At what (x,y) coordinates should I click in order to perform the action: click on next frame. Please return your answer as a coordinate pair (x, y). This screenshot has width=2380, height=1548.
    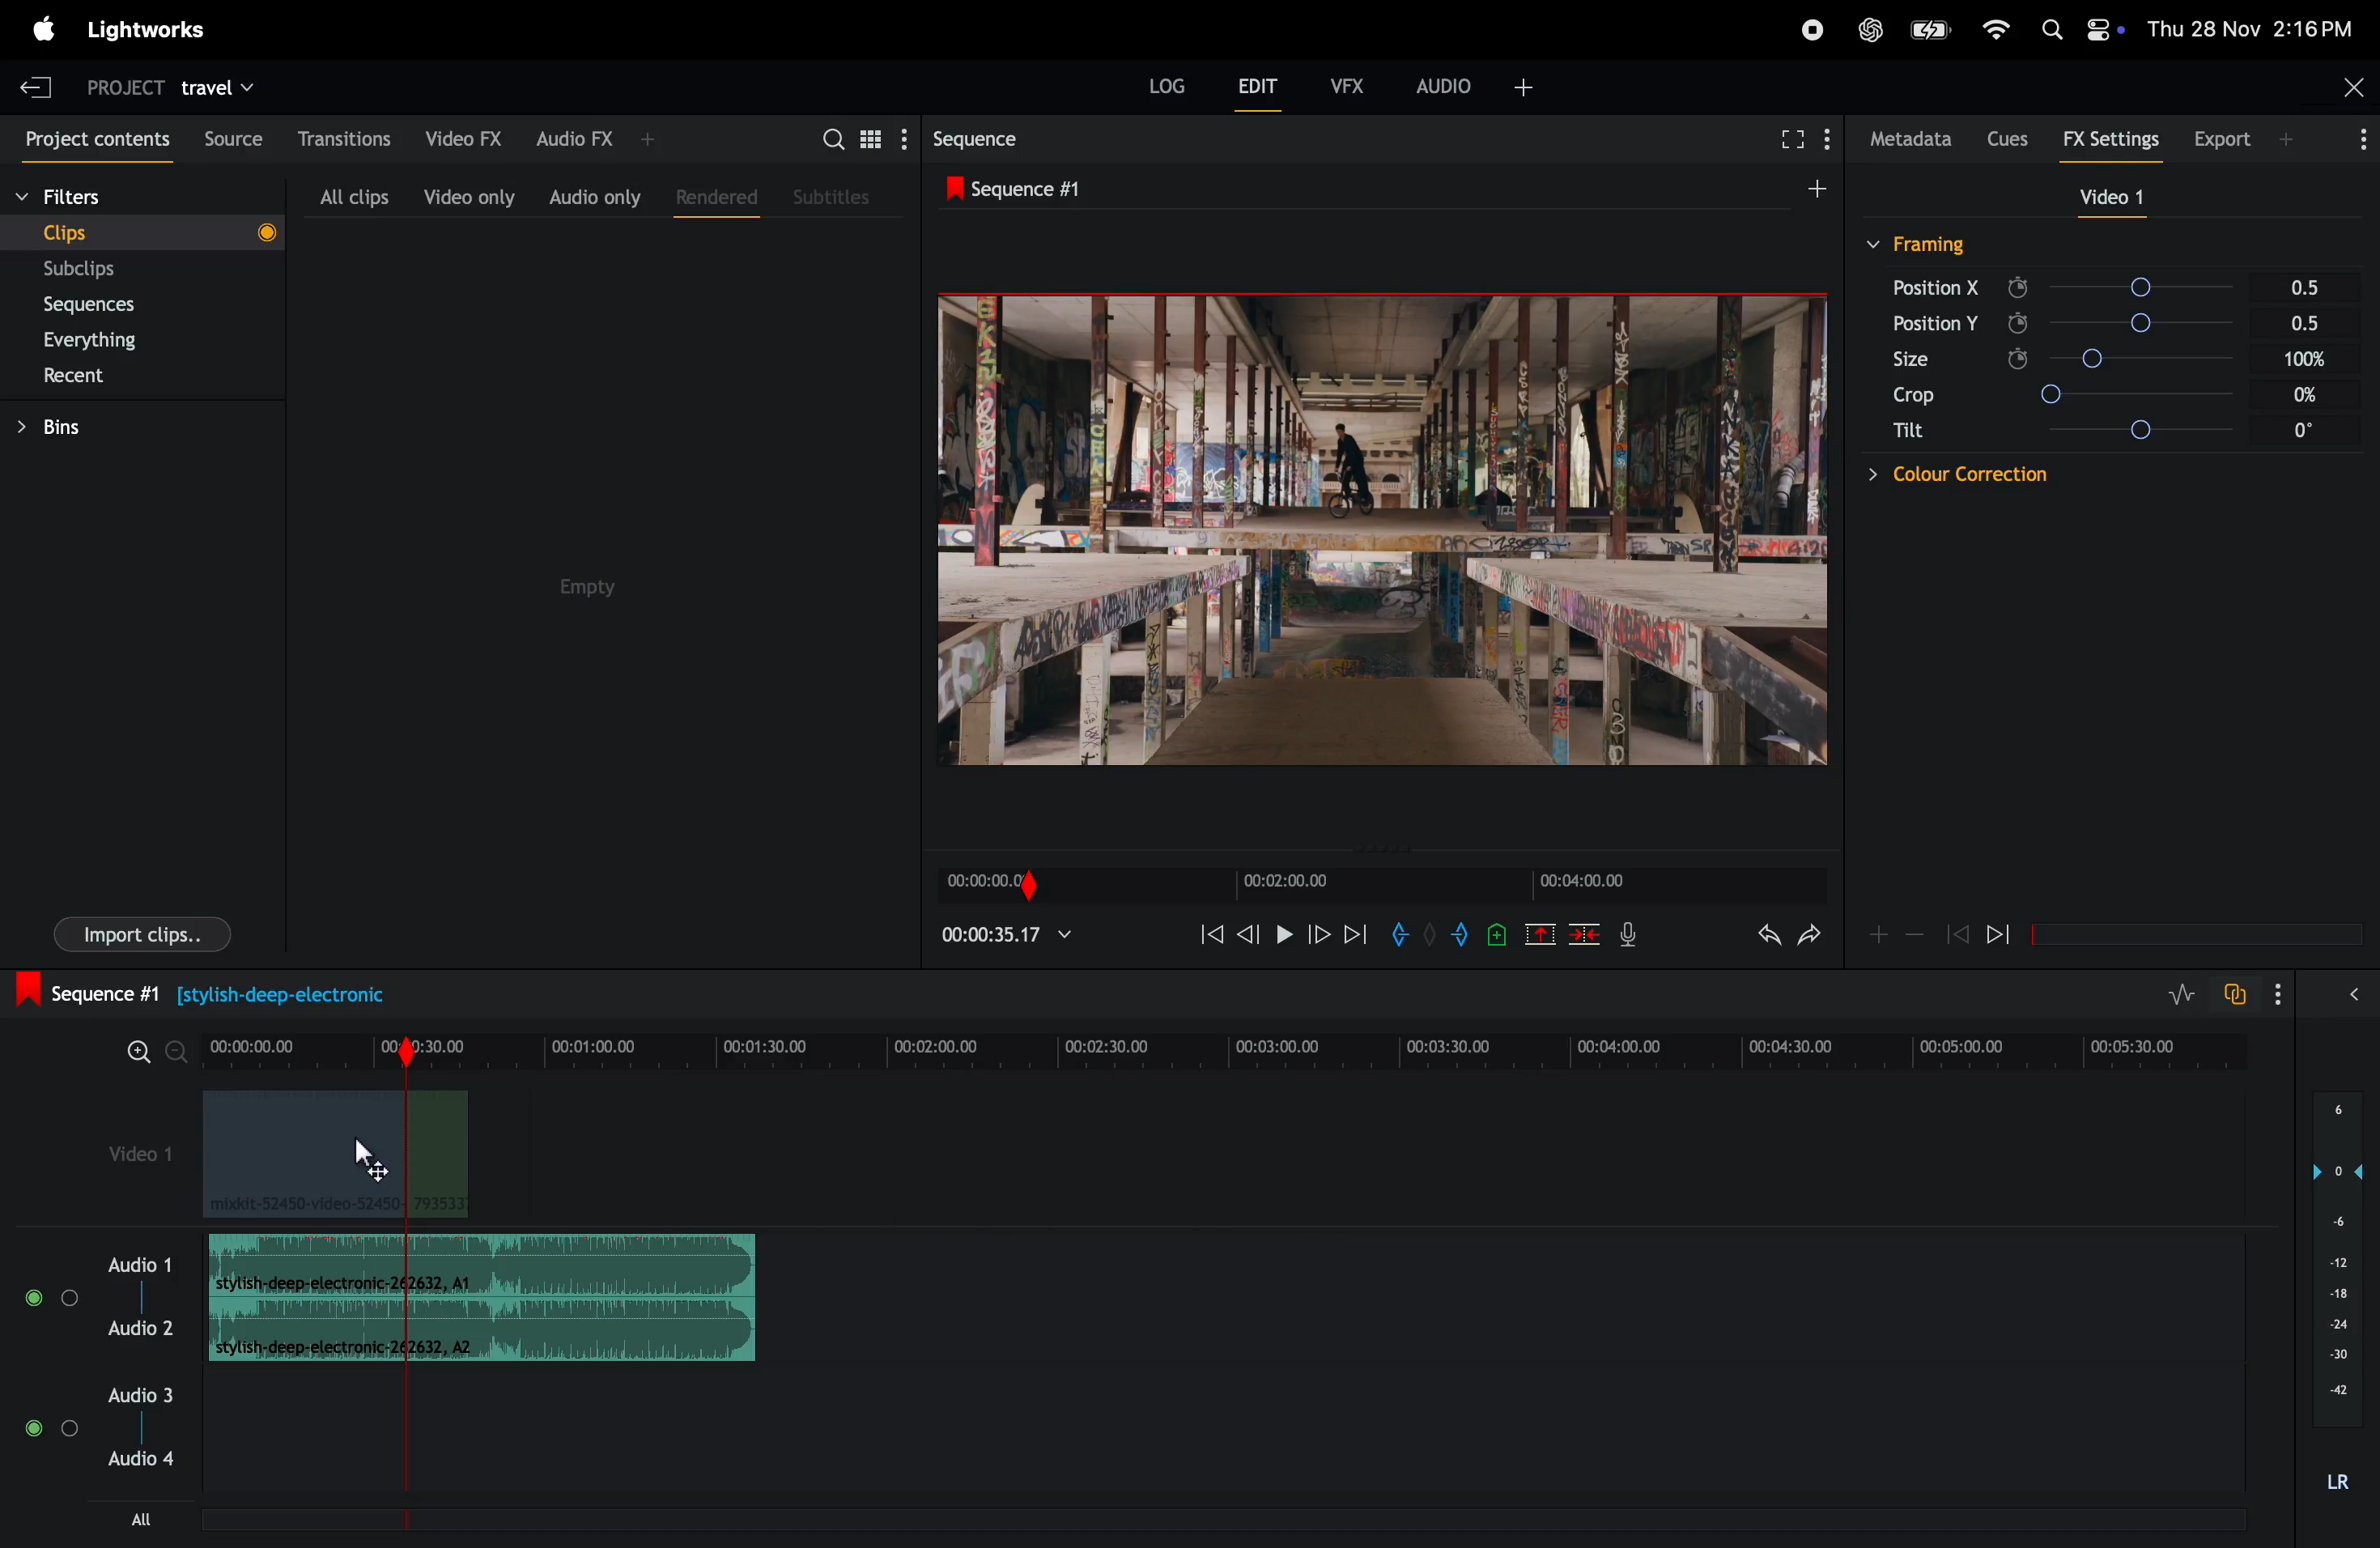
    Looking at the image, I should click on (1317, 934).